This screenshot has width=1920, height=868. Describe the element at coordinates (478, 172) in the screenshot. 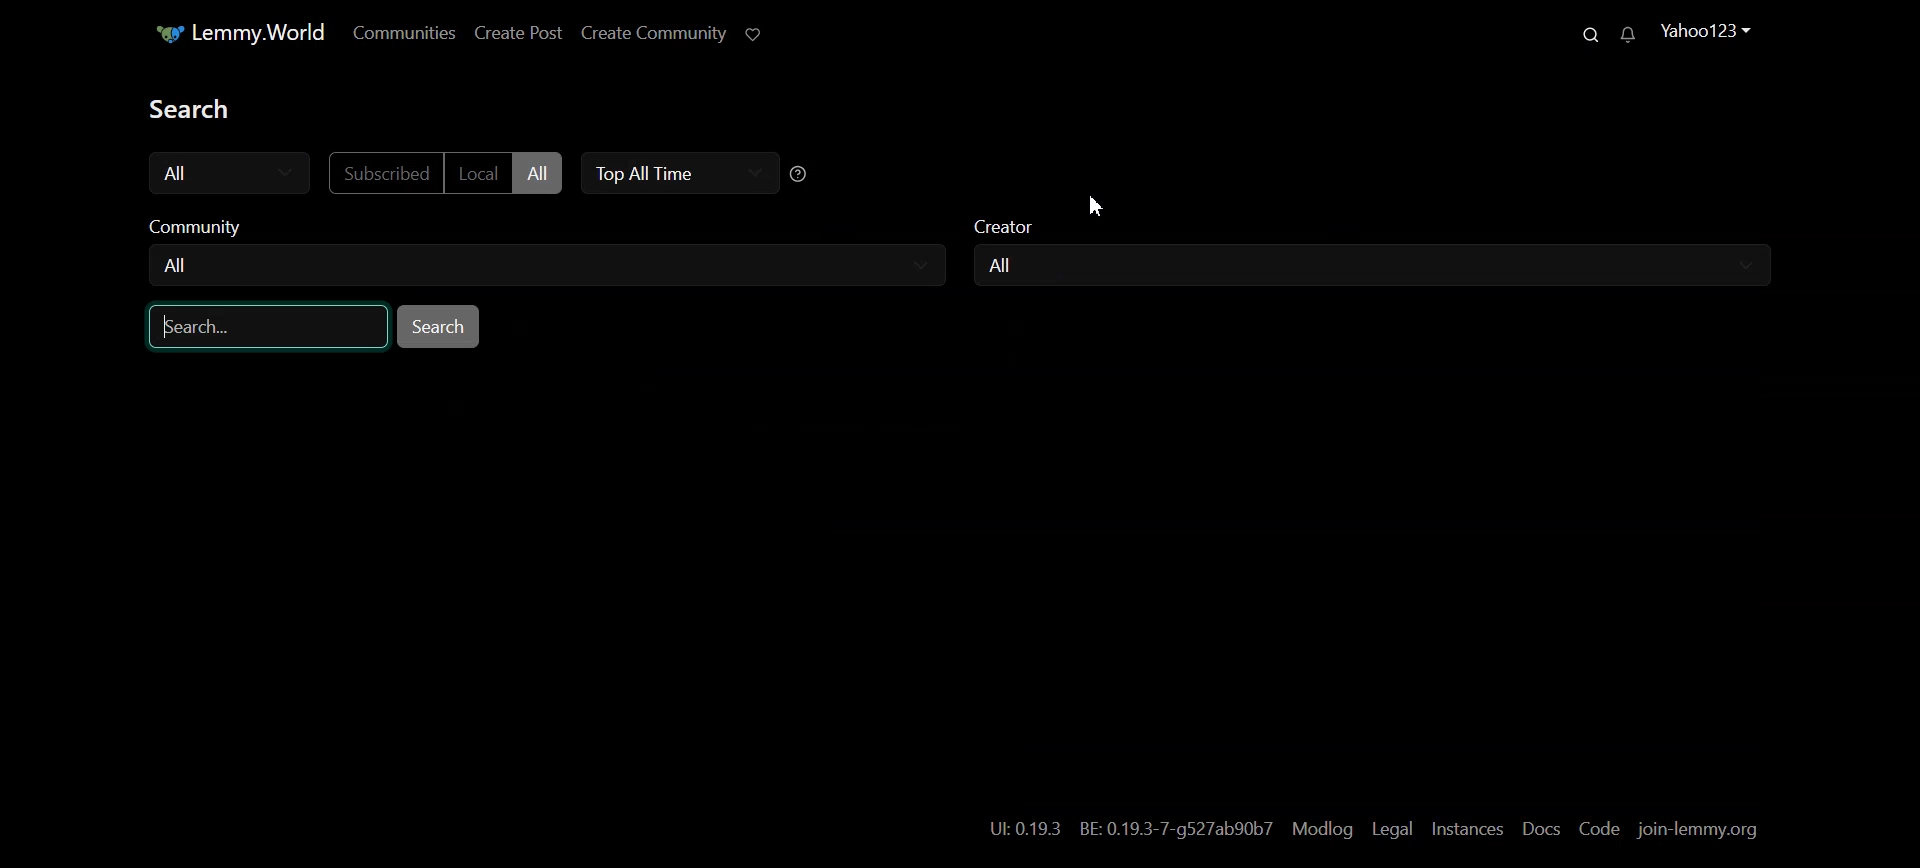

I see `Local` at that location.